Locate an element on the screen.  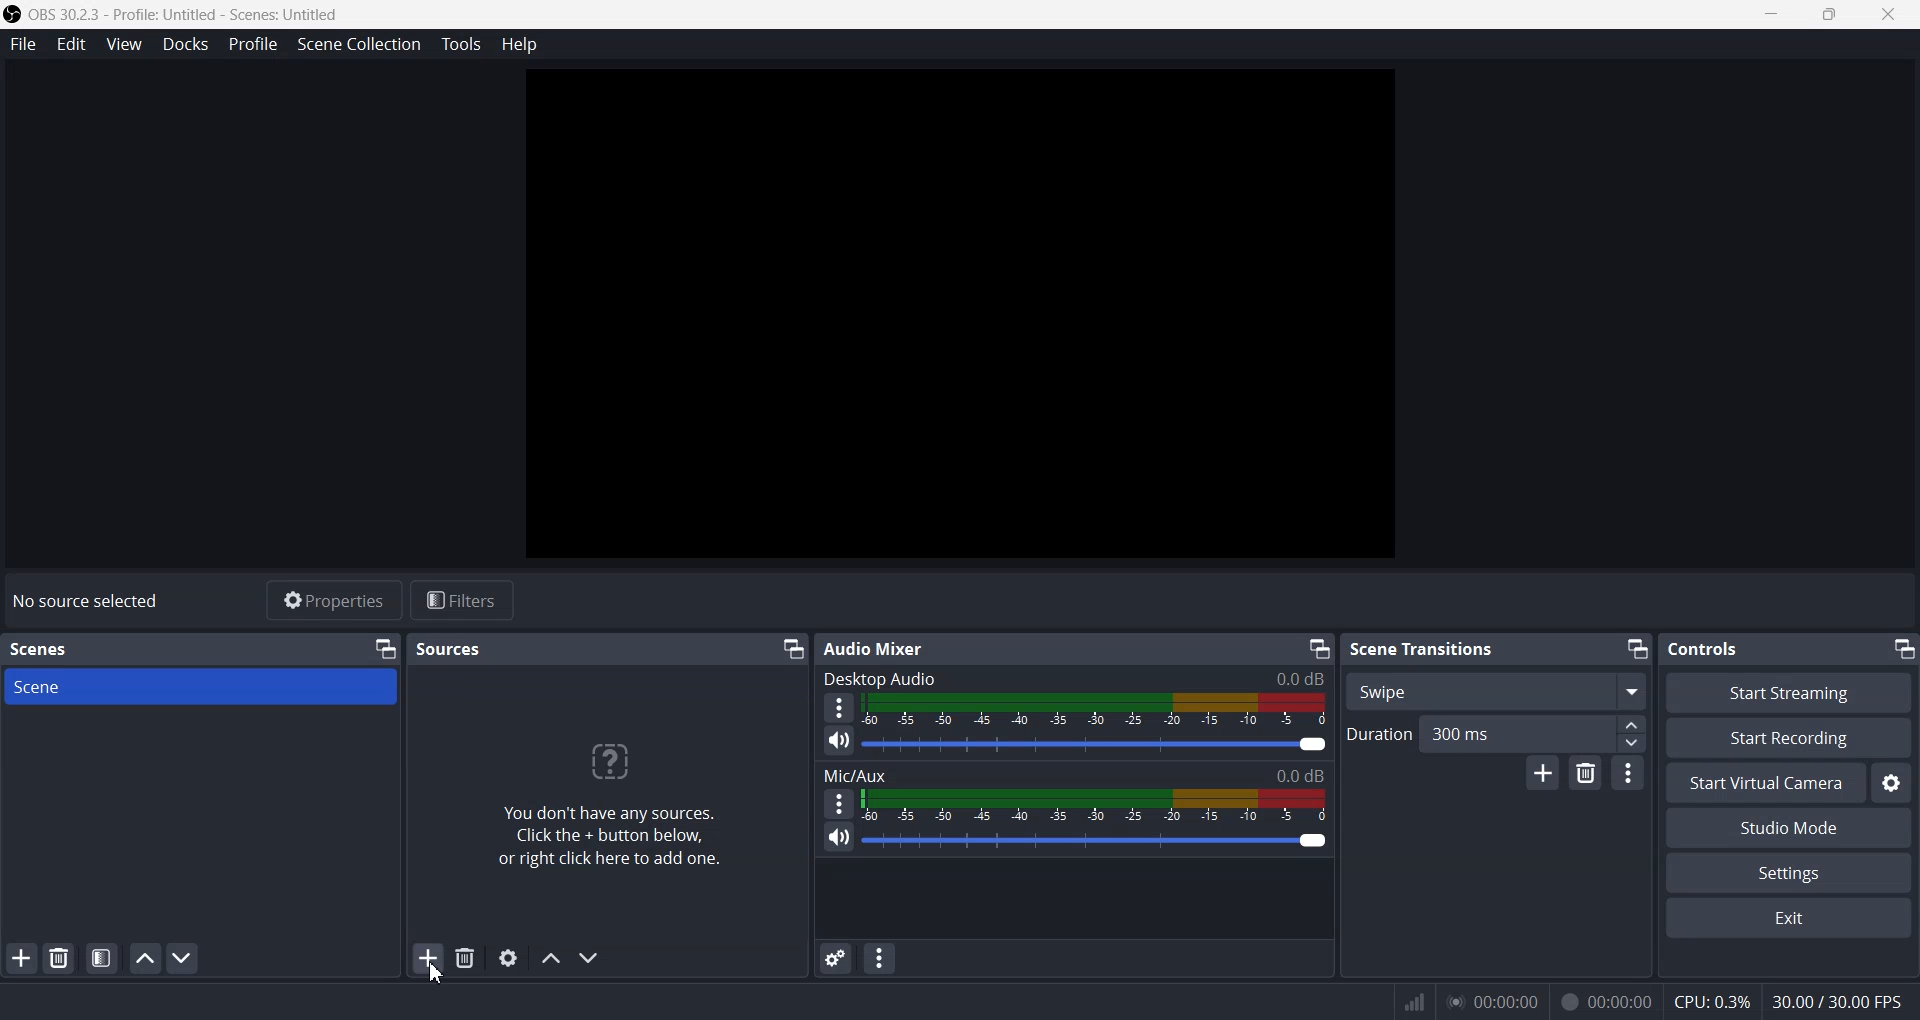
Cursor is located at coordinates (430, 977).